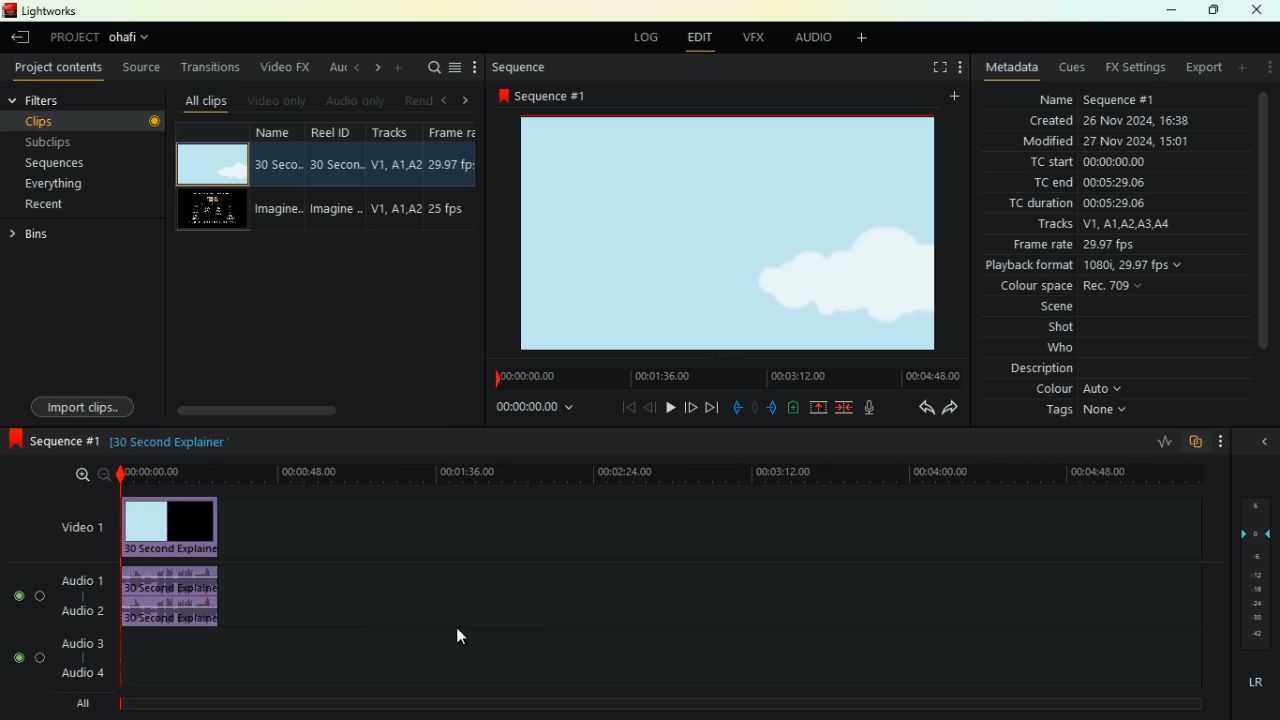 The image size is (1280, 720). Describe the element at coordinates (205, 103) in the screenshot. I see `all clips` at that location.